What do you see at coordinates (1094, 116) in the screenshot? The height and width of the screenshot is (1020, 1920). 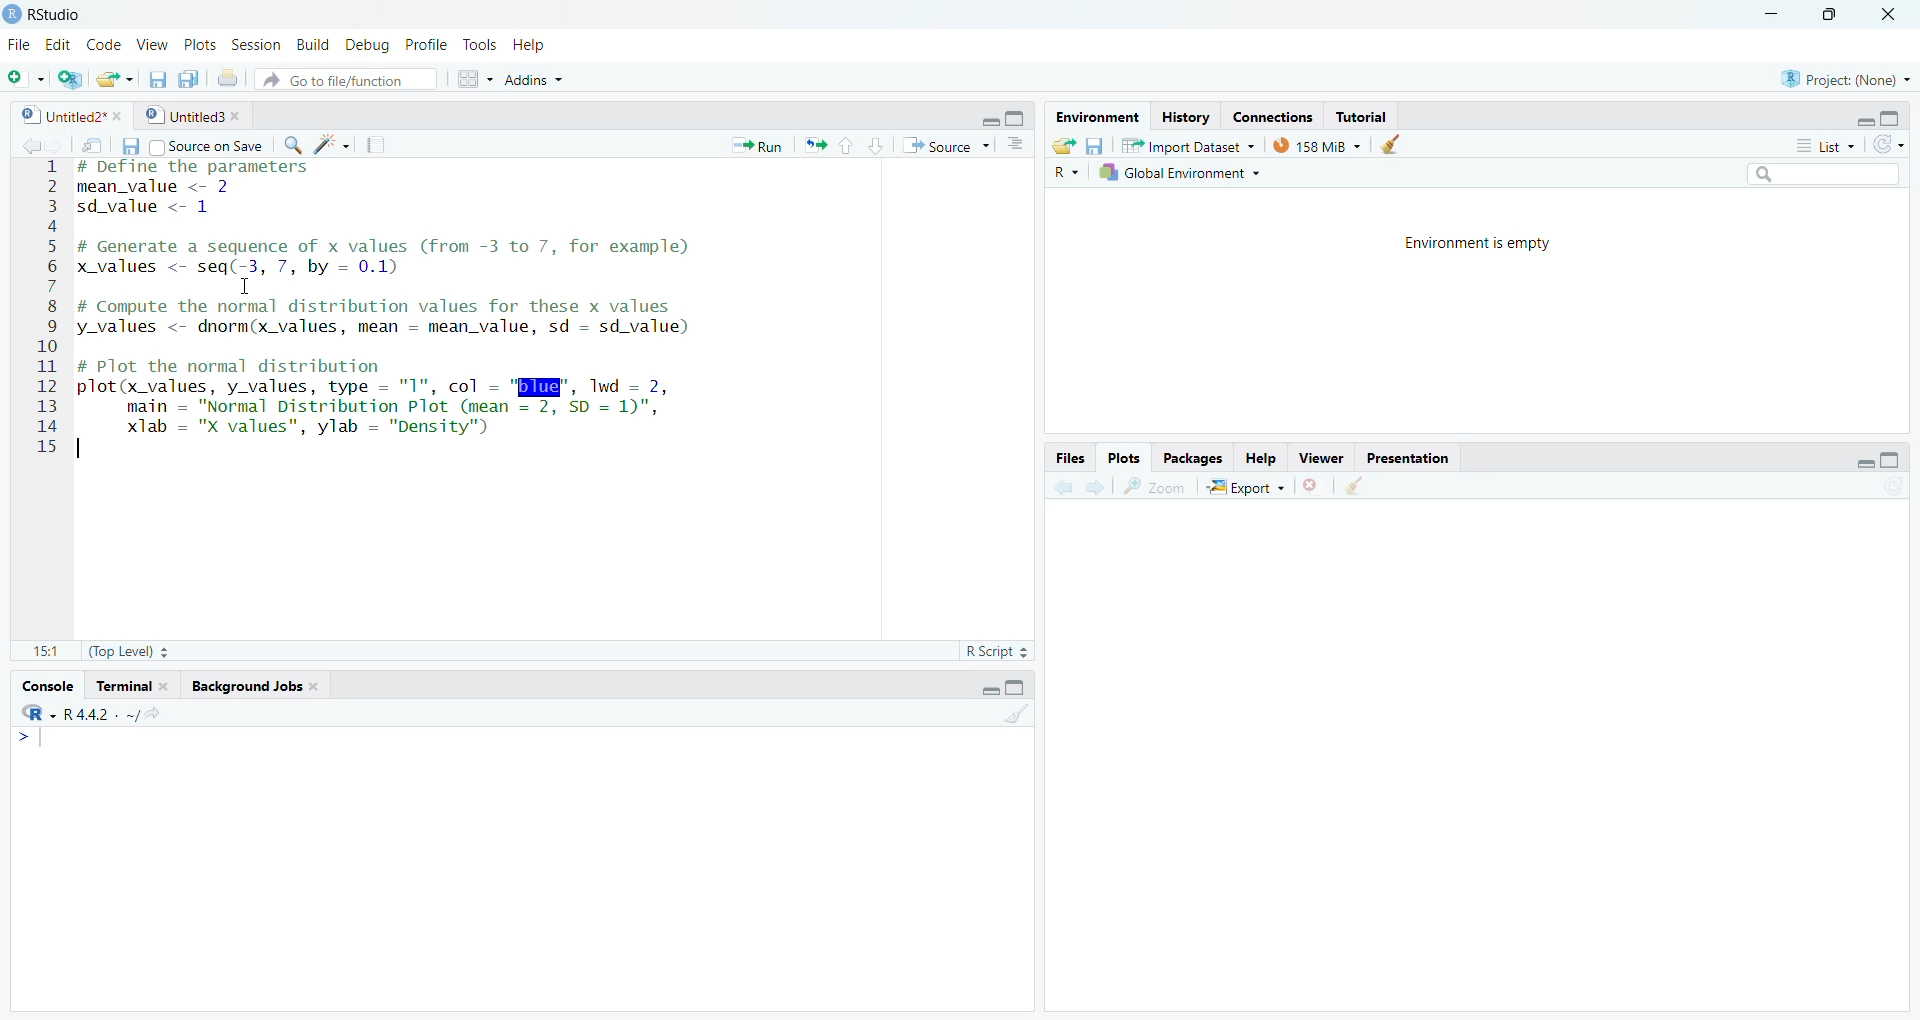 I see `Environment` at bounding box center [1094, 116].